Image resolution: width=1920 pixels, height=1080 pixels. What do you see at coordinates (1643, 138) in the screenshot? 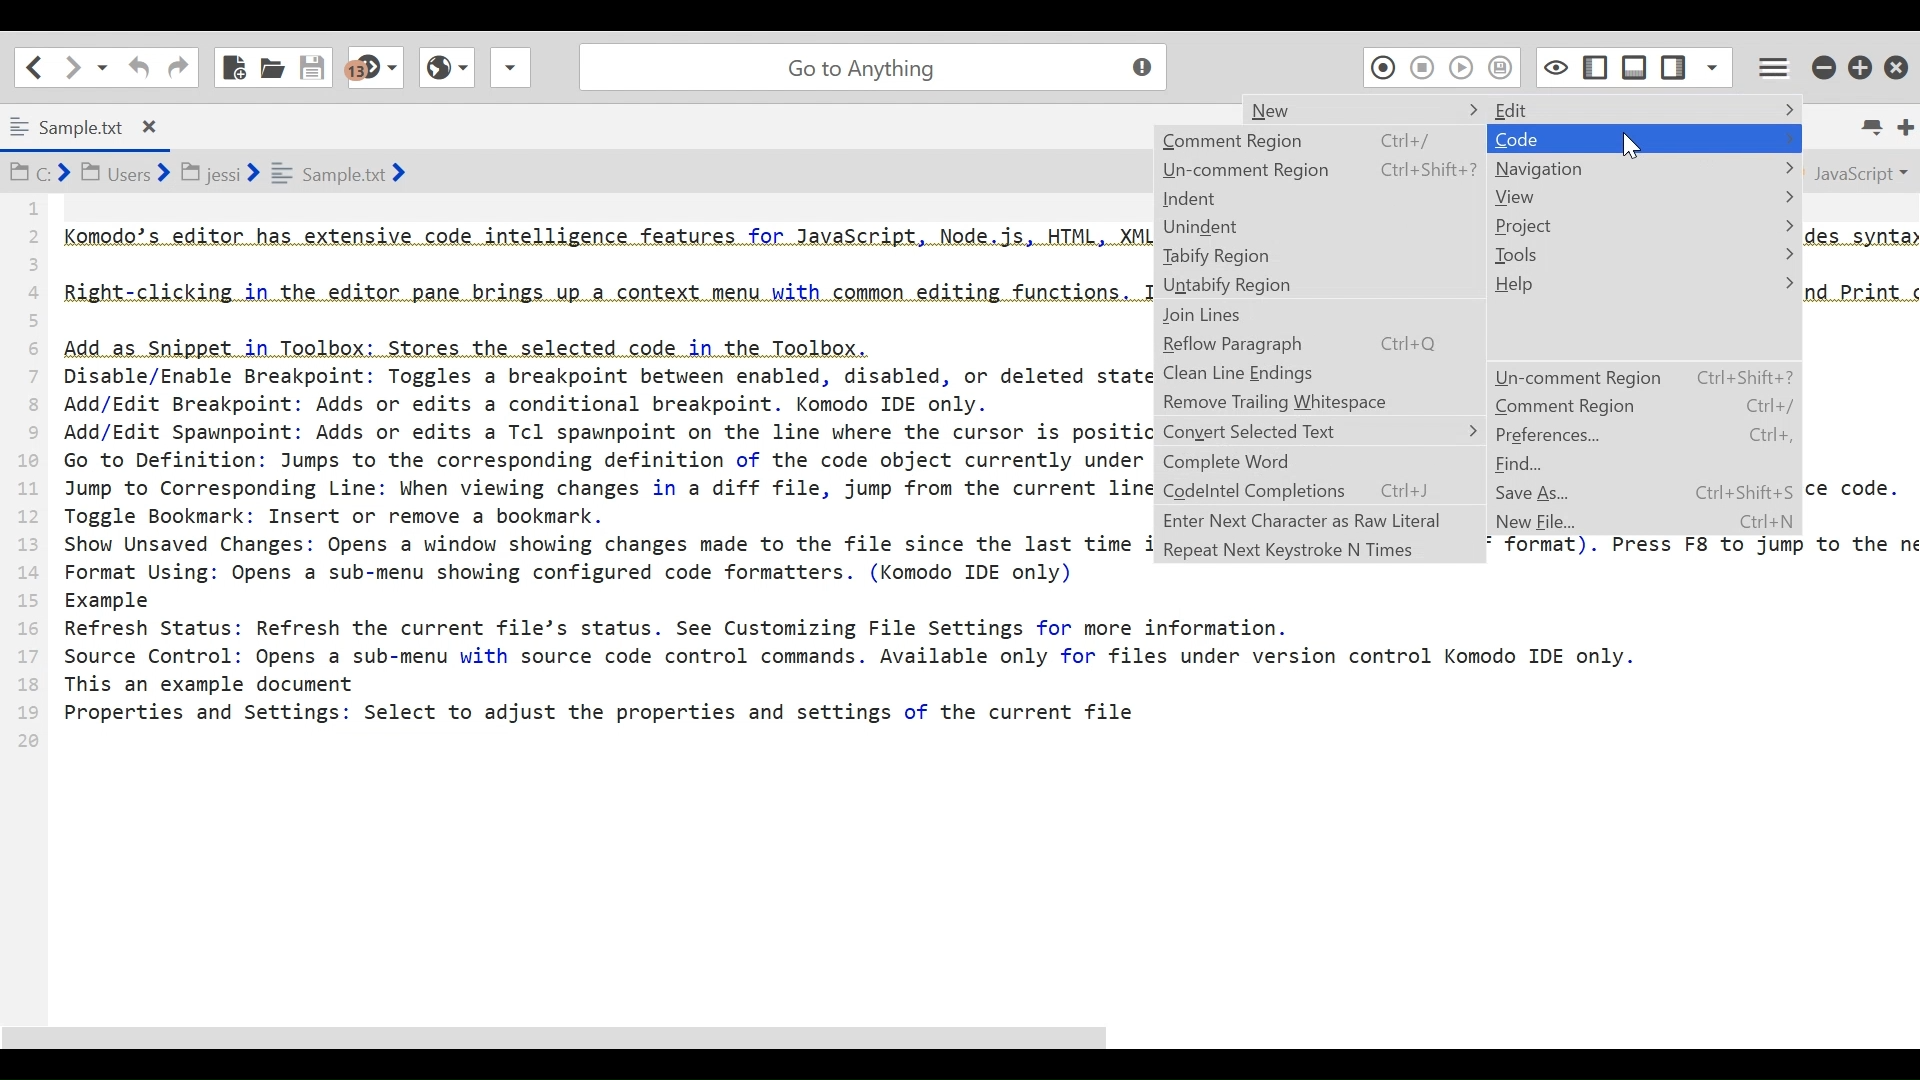
I see `Code` at bounding box center [1643, 138].